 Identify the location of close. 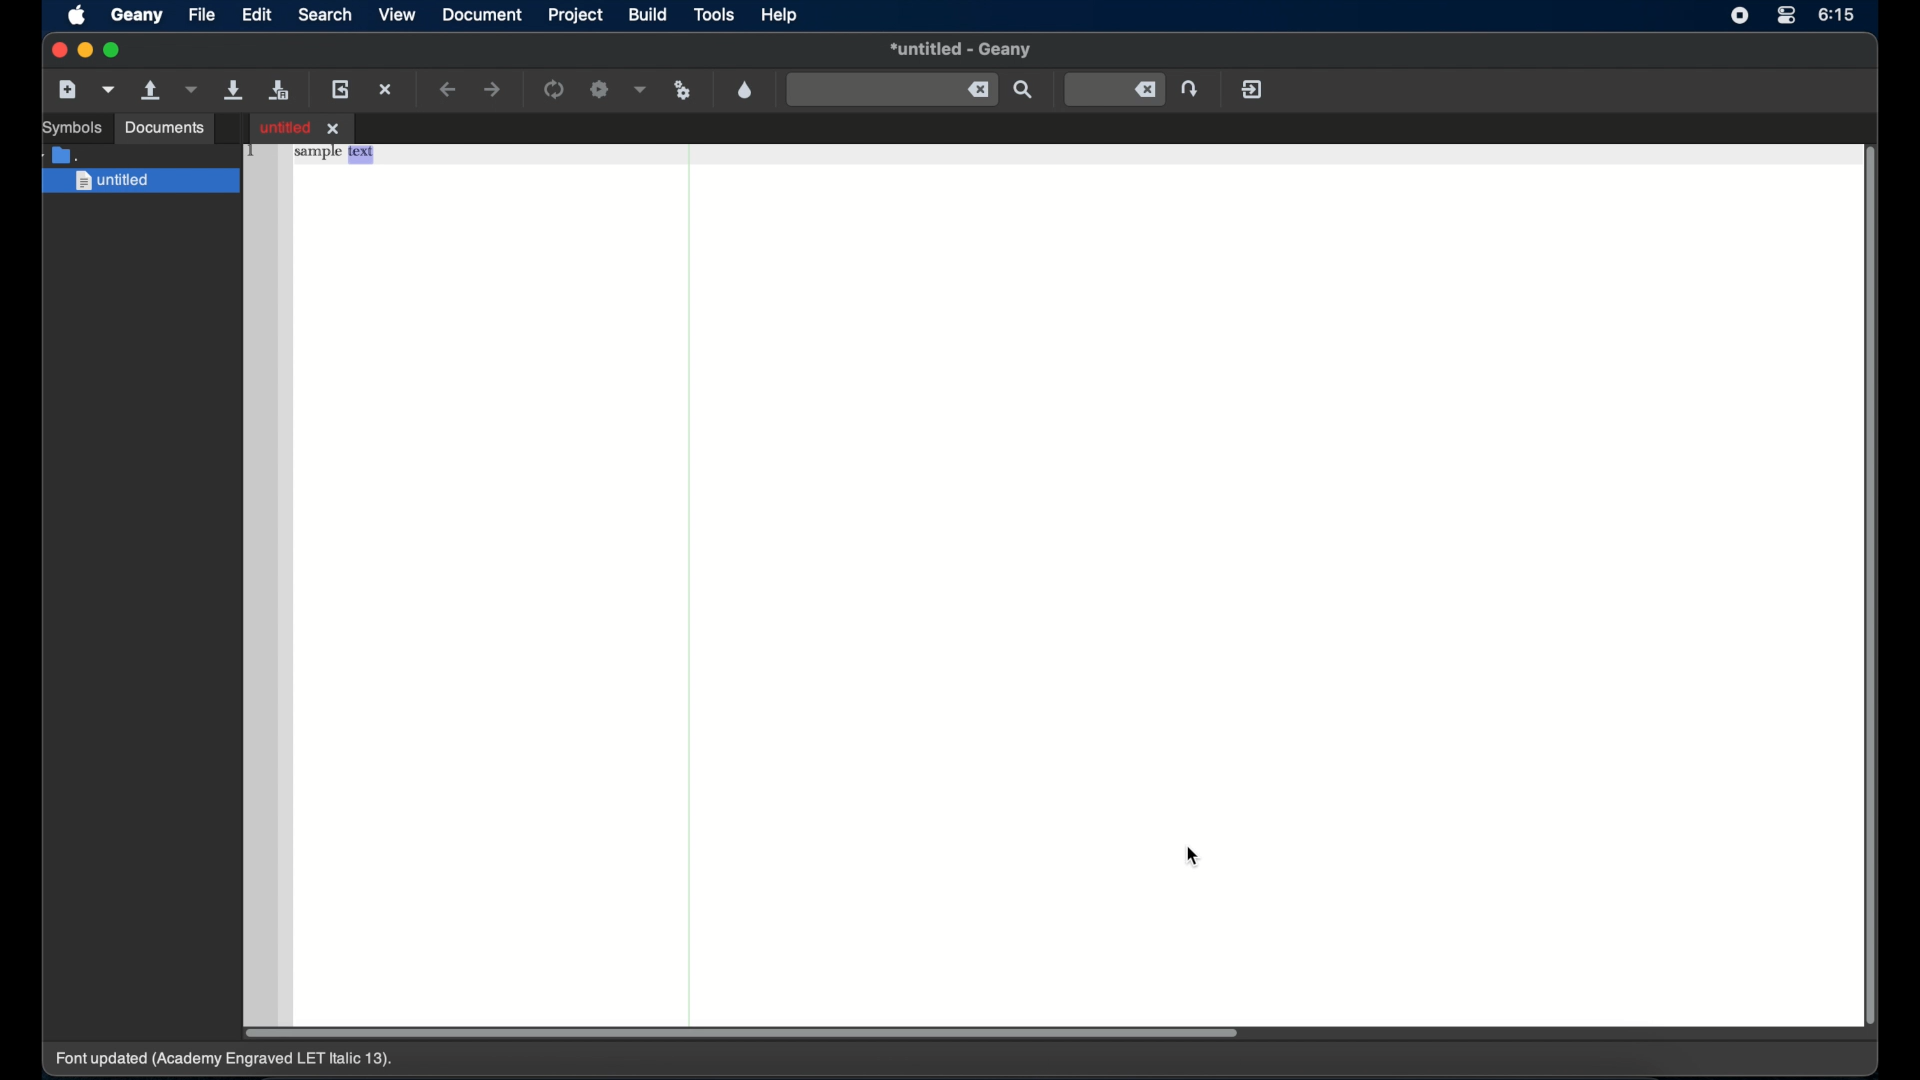
(57, 50).